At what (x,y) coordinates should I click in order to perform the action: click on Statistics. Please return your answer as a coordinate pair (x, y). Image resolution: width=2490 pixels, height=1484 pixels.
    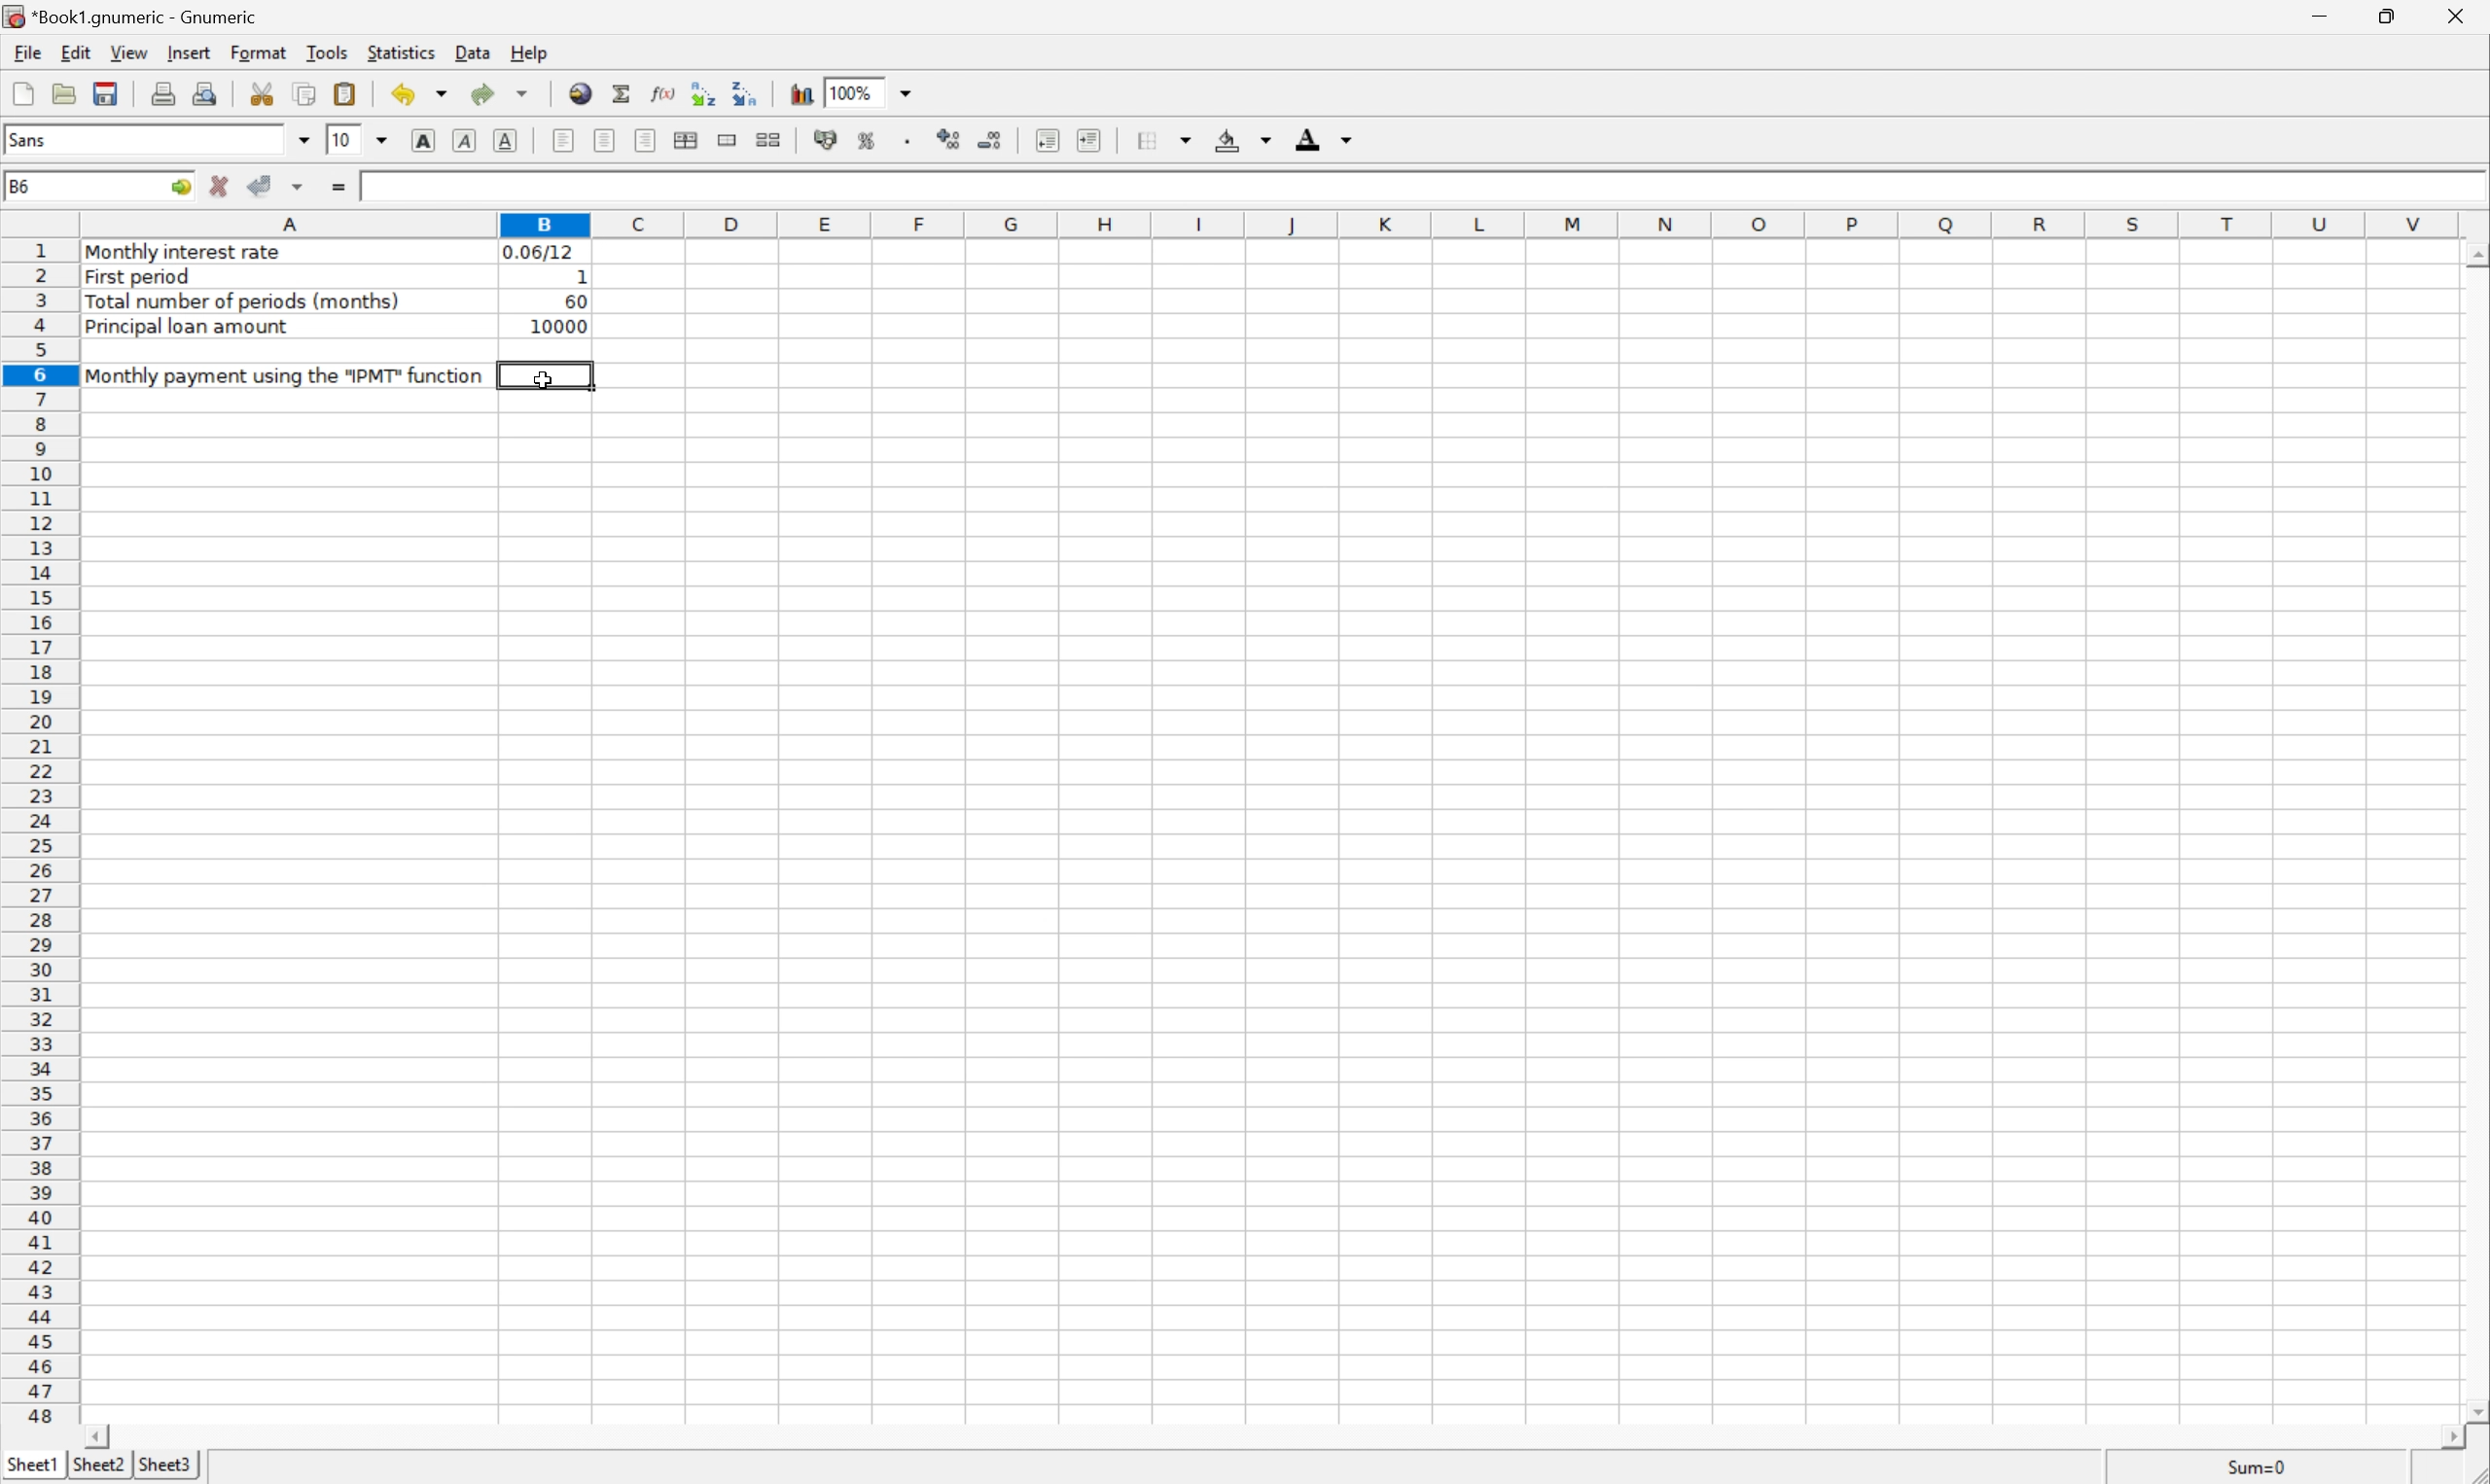
    Looking at the image, I should click on (400, 49).